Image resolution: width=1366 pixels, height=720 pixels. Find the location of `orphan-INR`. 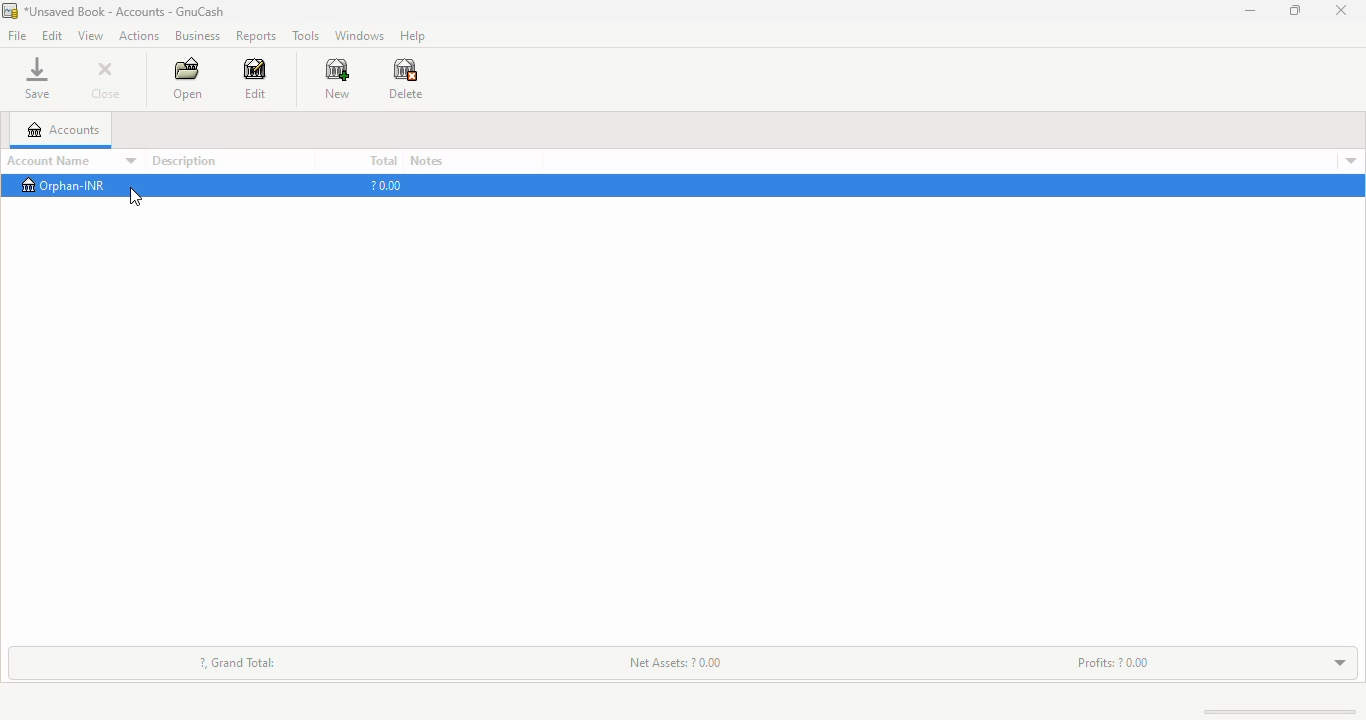

orphan-INR is located at coordinates (65, 185).